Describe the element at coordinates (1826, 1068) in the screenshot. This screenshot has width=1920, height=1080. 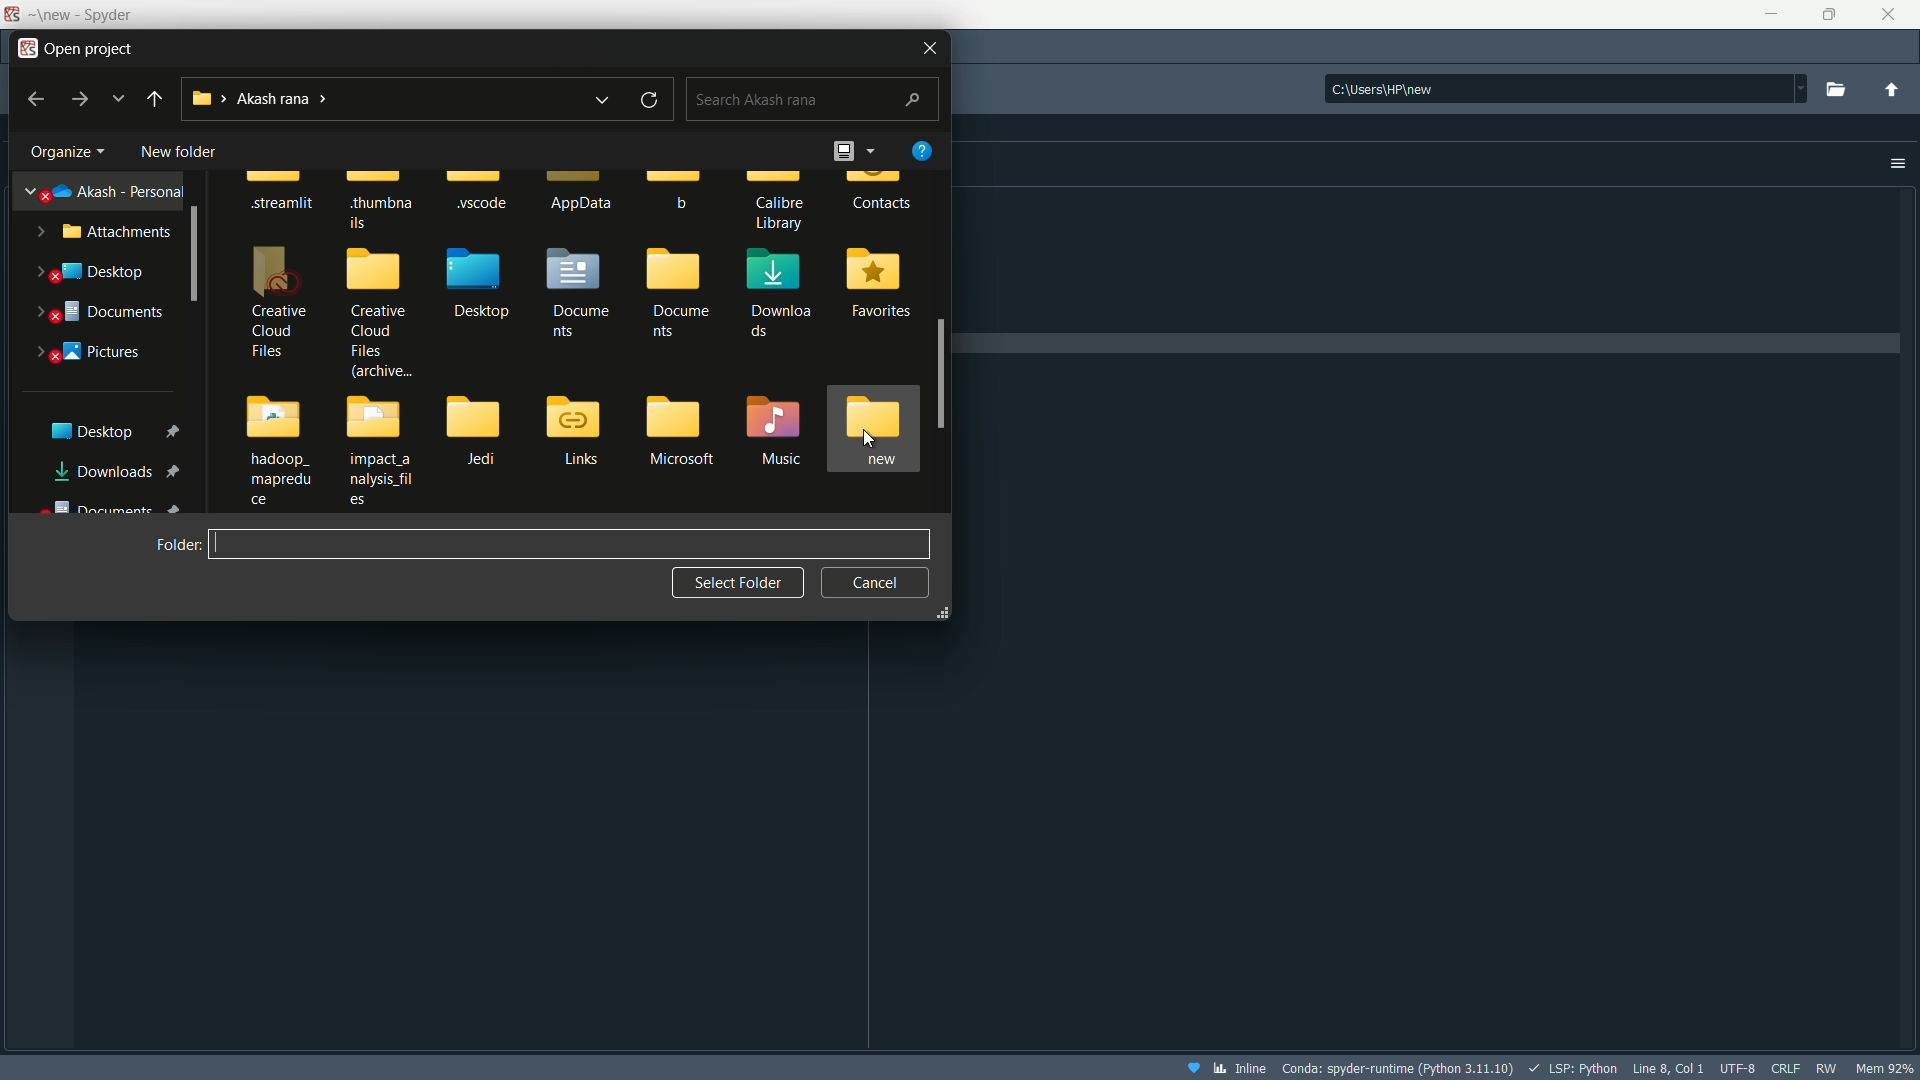
I see `rw` at that location.